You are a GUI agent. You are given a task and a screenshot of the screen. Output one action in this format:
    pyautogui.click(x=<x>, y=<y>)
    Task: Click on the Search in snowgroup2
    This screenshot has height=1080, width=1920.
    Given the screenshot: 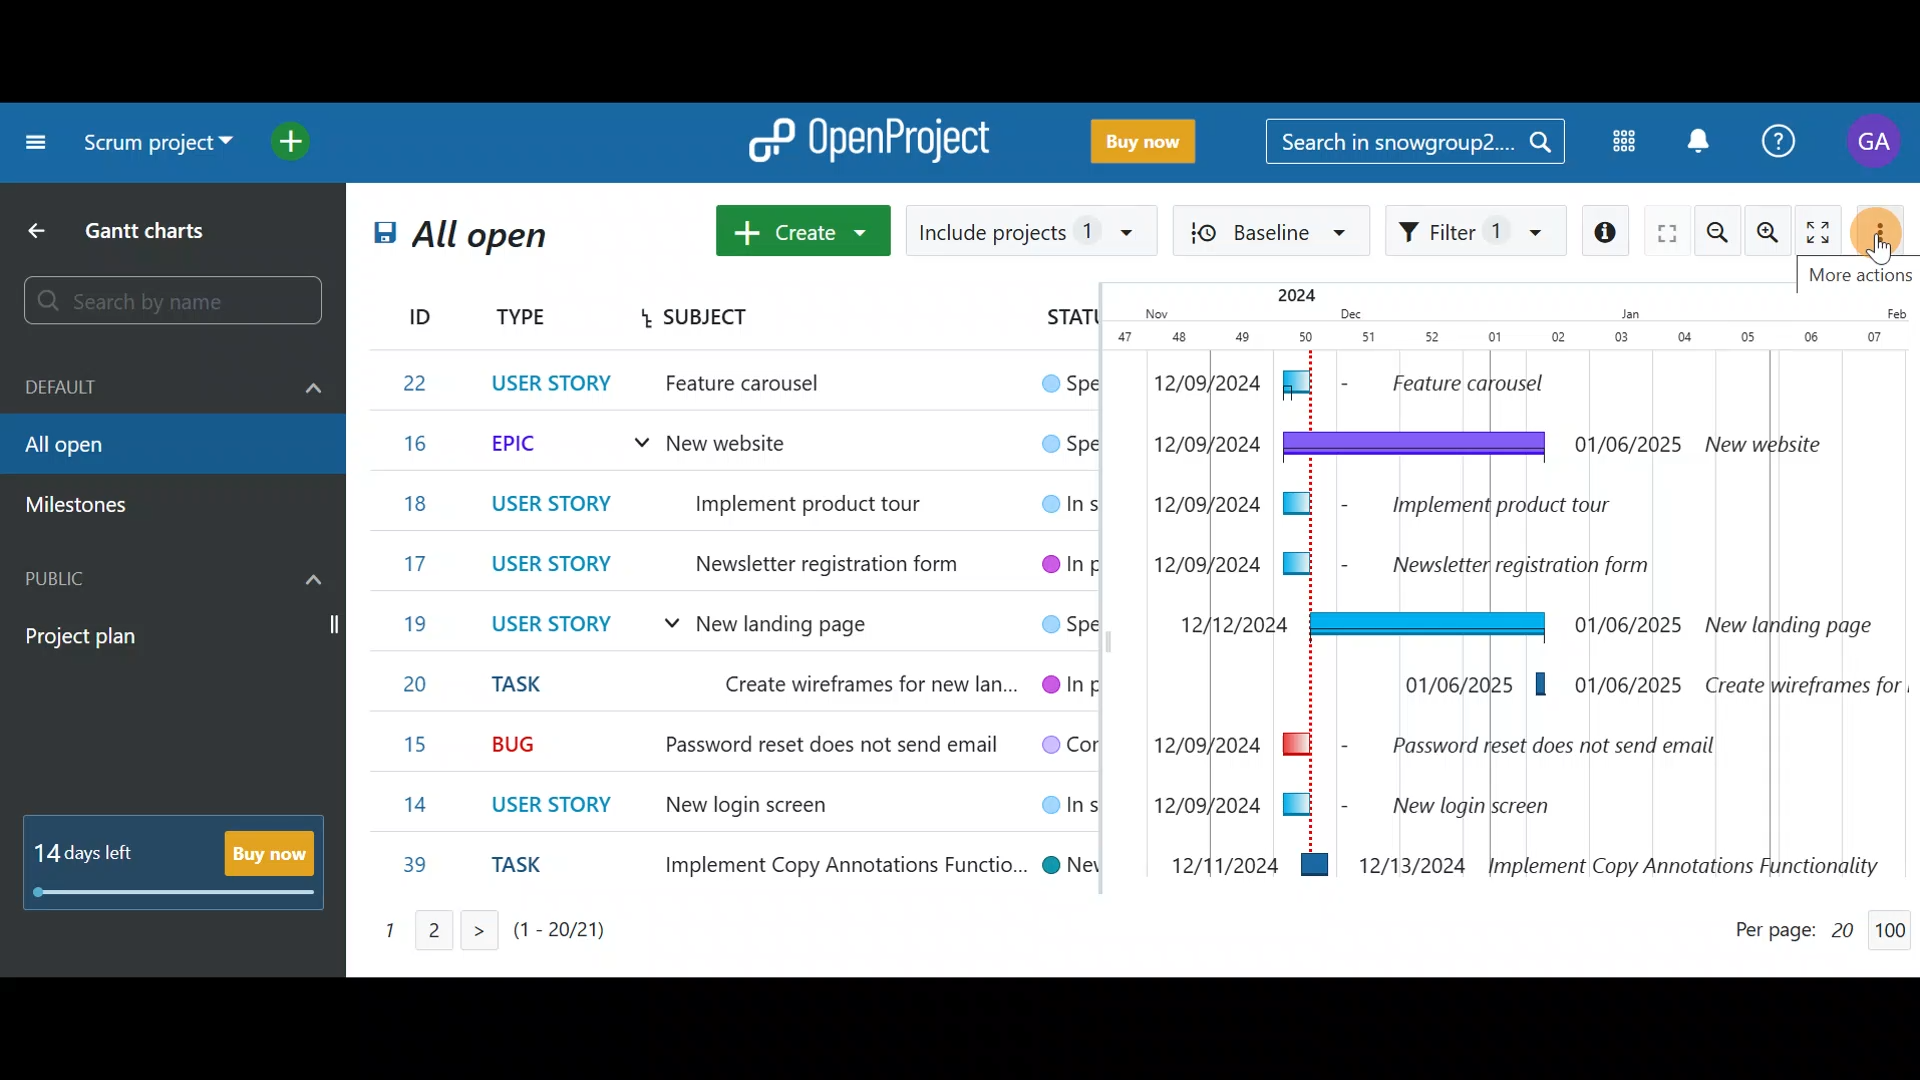 What is the action you would take?
    pyautogui.click(x=1416, y=145)
    